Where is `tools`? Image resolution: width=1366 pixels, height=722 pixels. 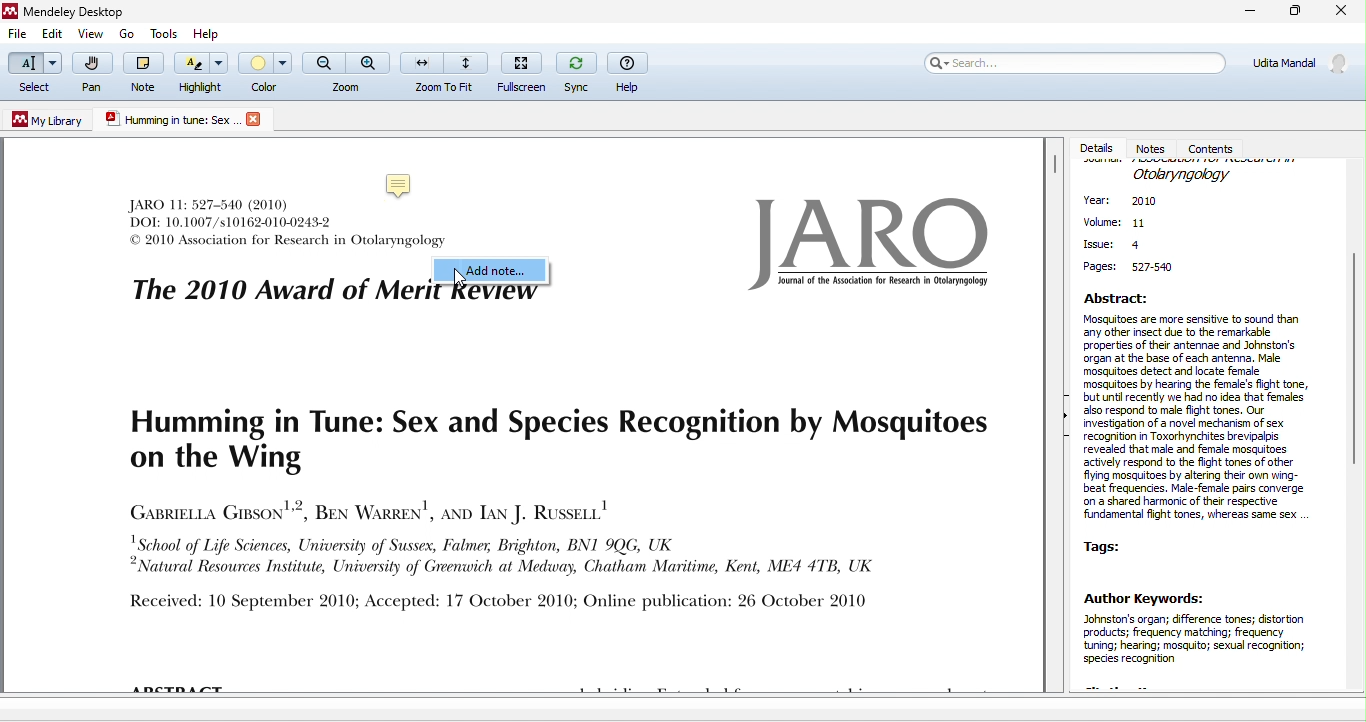
tools is located at coordinates (167, 34).